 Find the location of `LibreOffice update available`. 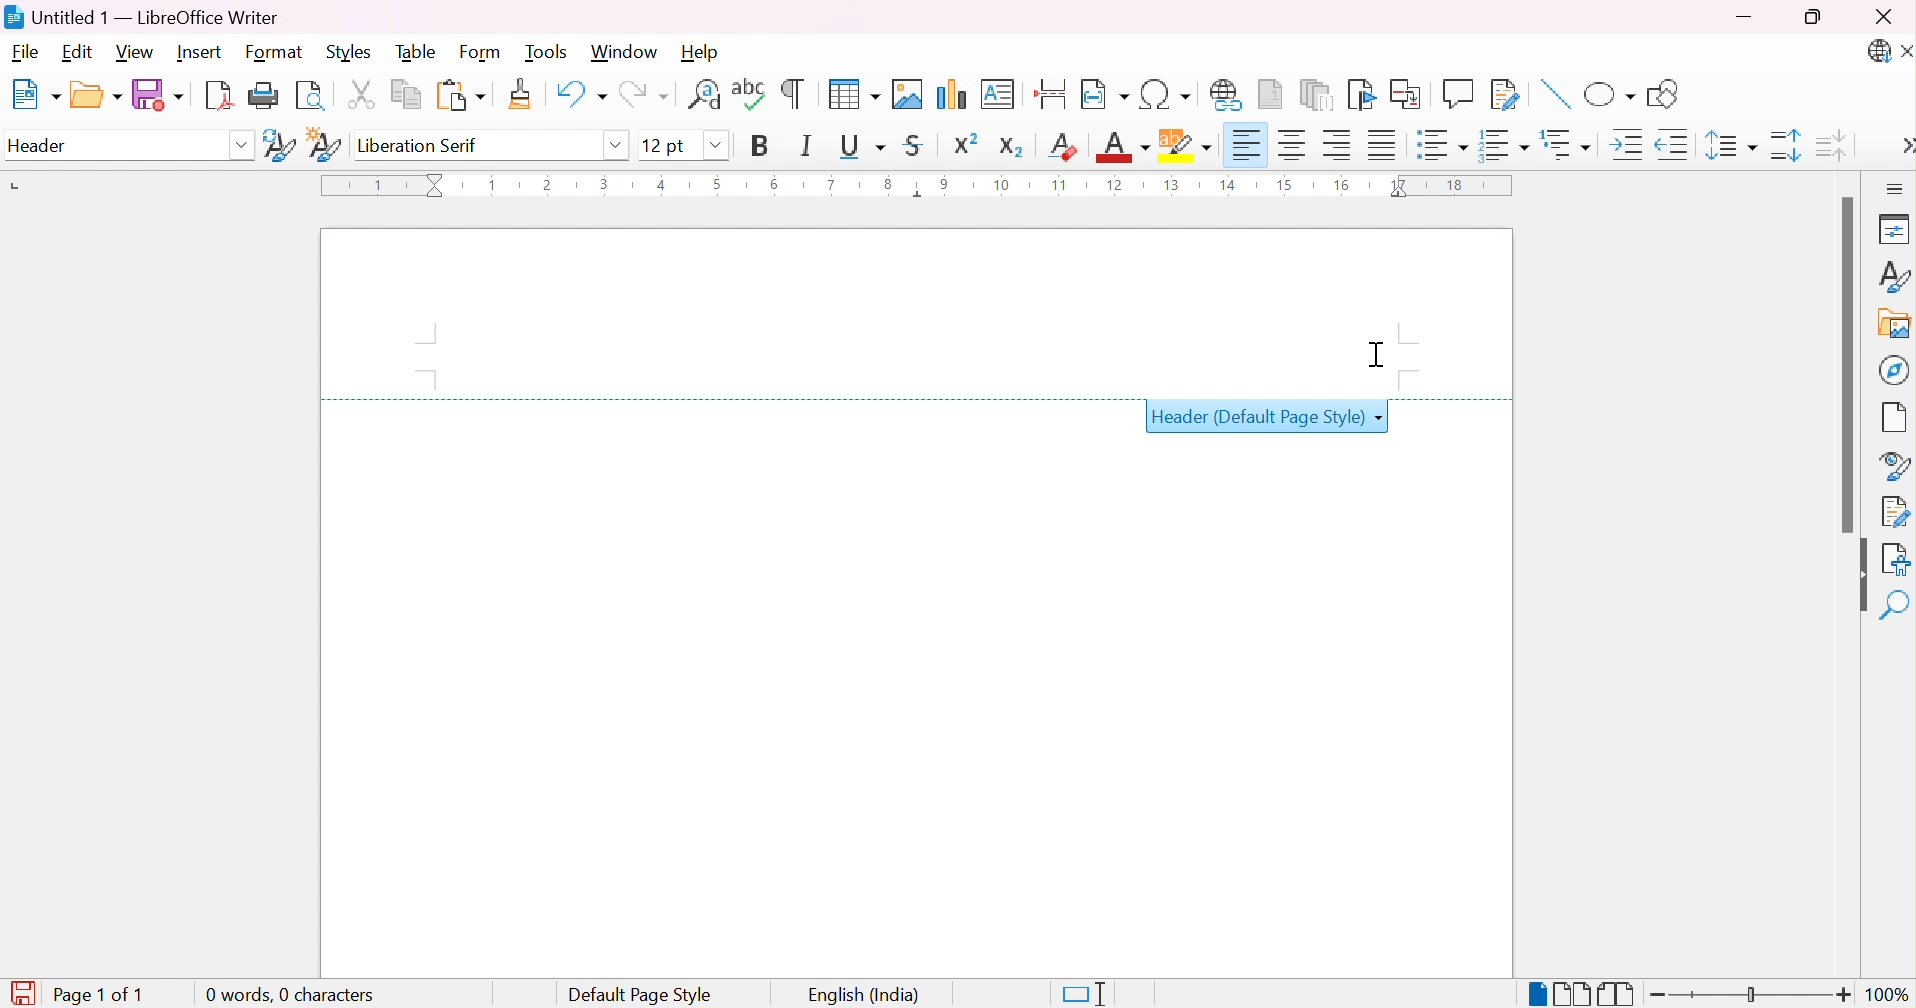

LibreOffice update available is located at coordinates (1878, 53).